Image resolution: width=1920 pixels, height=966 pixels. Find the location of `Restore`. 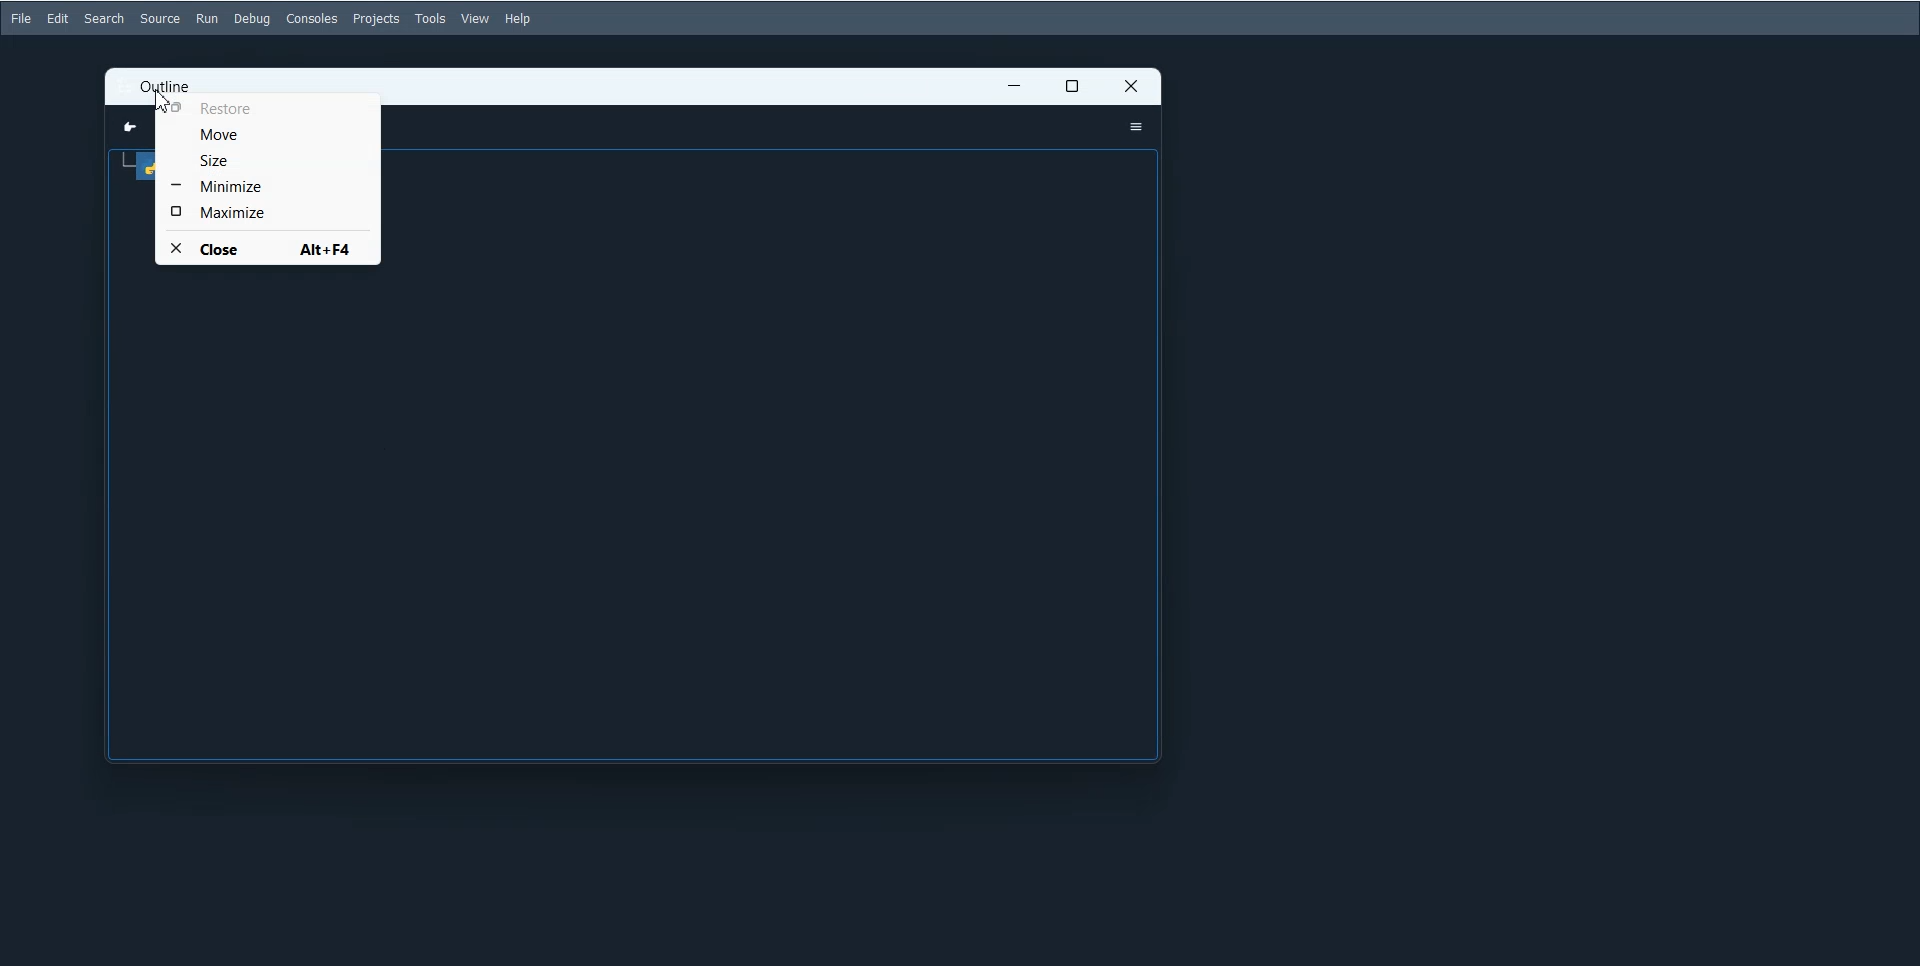

Restore is located at coordinates (270, 108).